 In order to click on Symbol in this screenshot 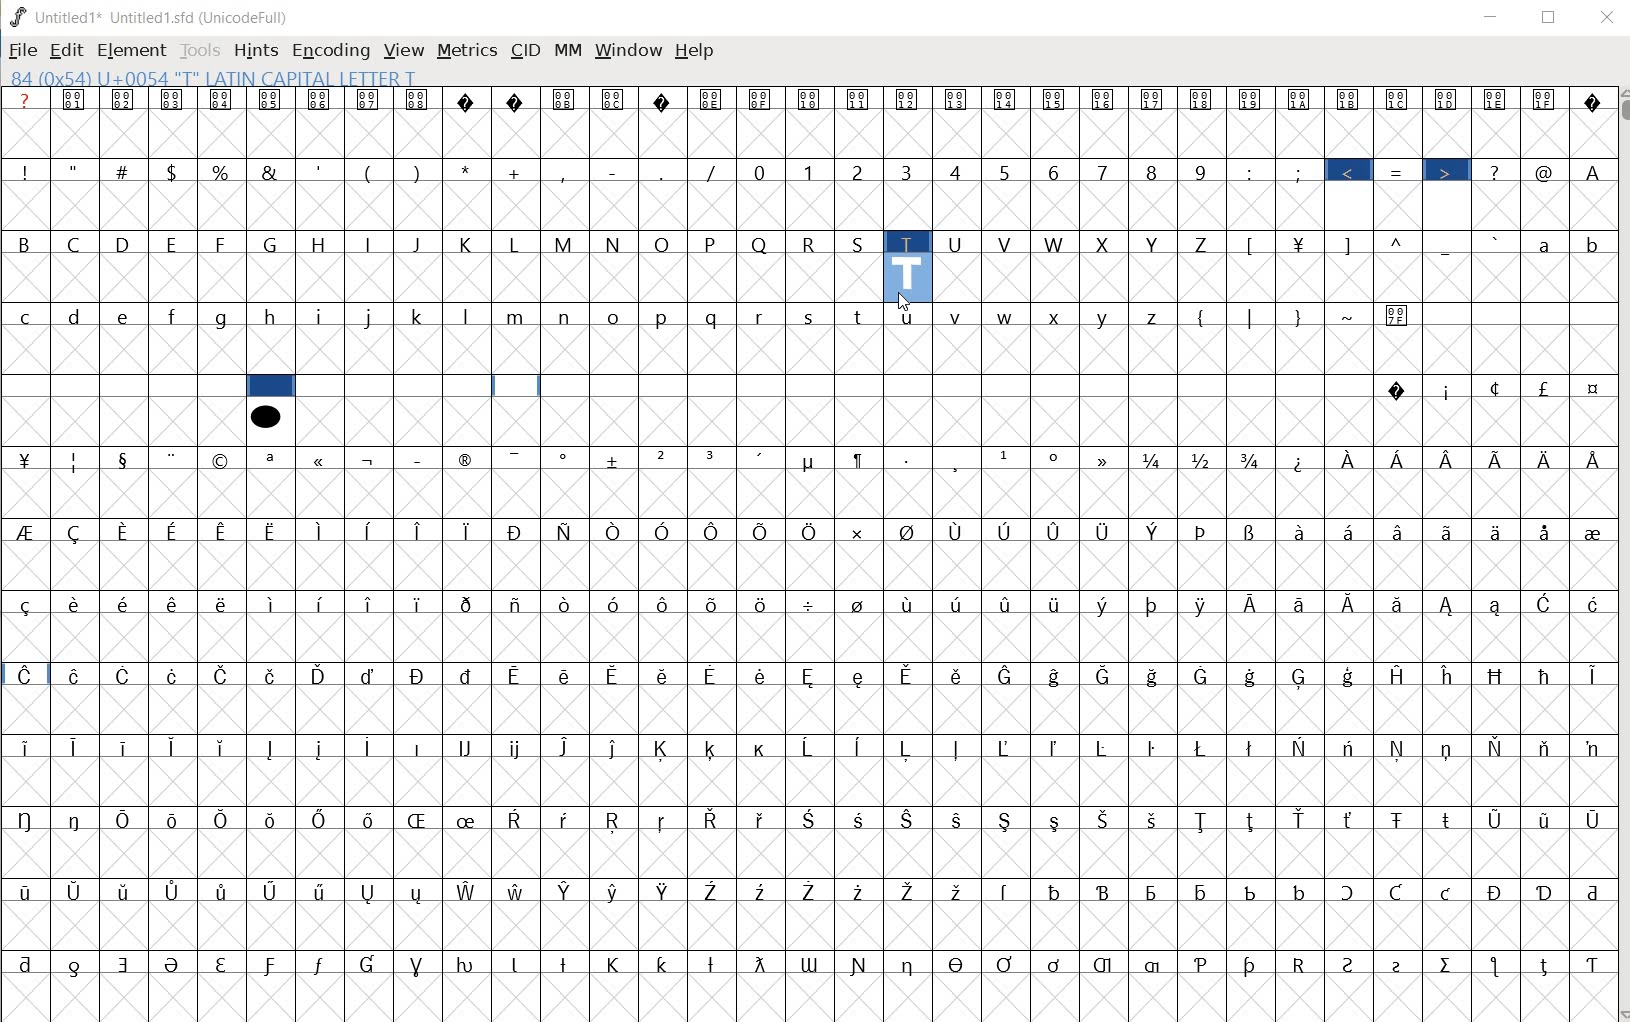, I will do `click(568, 531)`.